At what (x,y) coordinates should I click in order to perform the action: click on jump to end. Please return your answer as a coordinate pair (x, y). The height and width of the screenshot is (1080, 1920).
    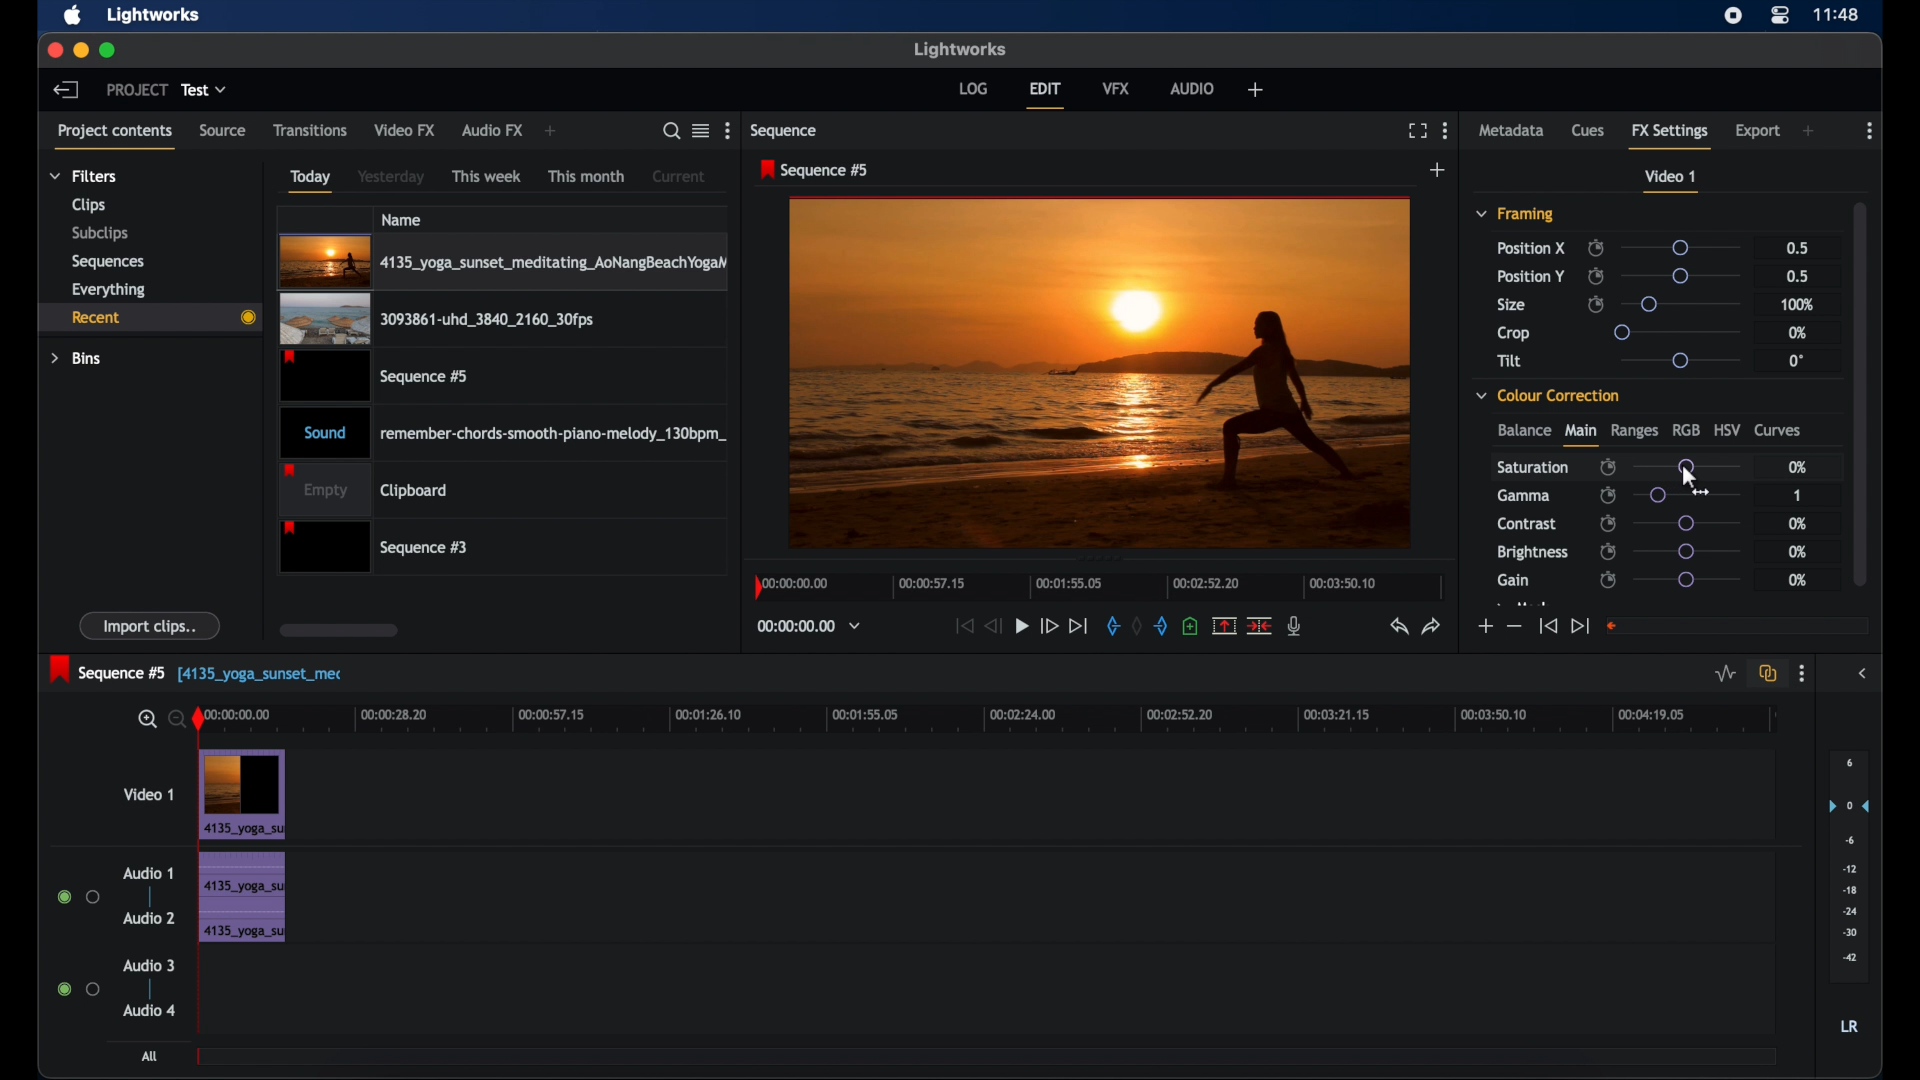
    Looking at the image, I should click on (1580, 625).